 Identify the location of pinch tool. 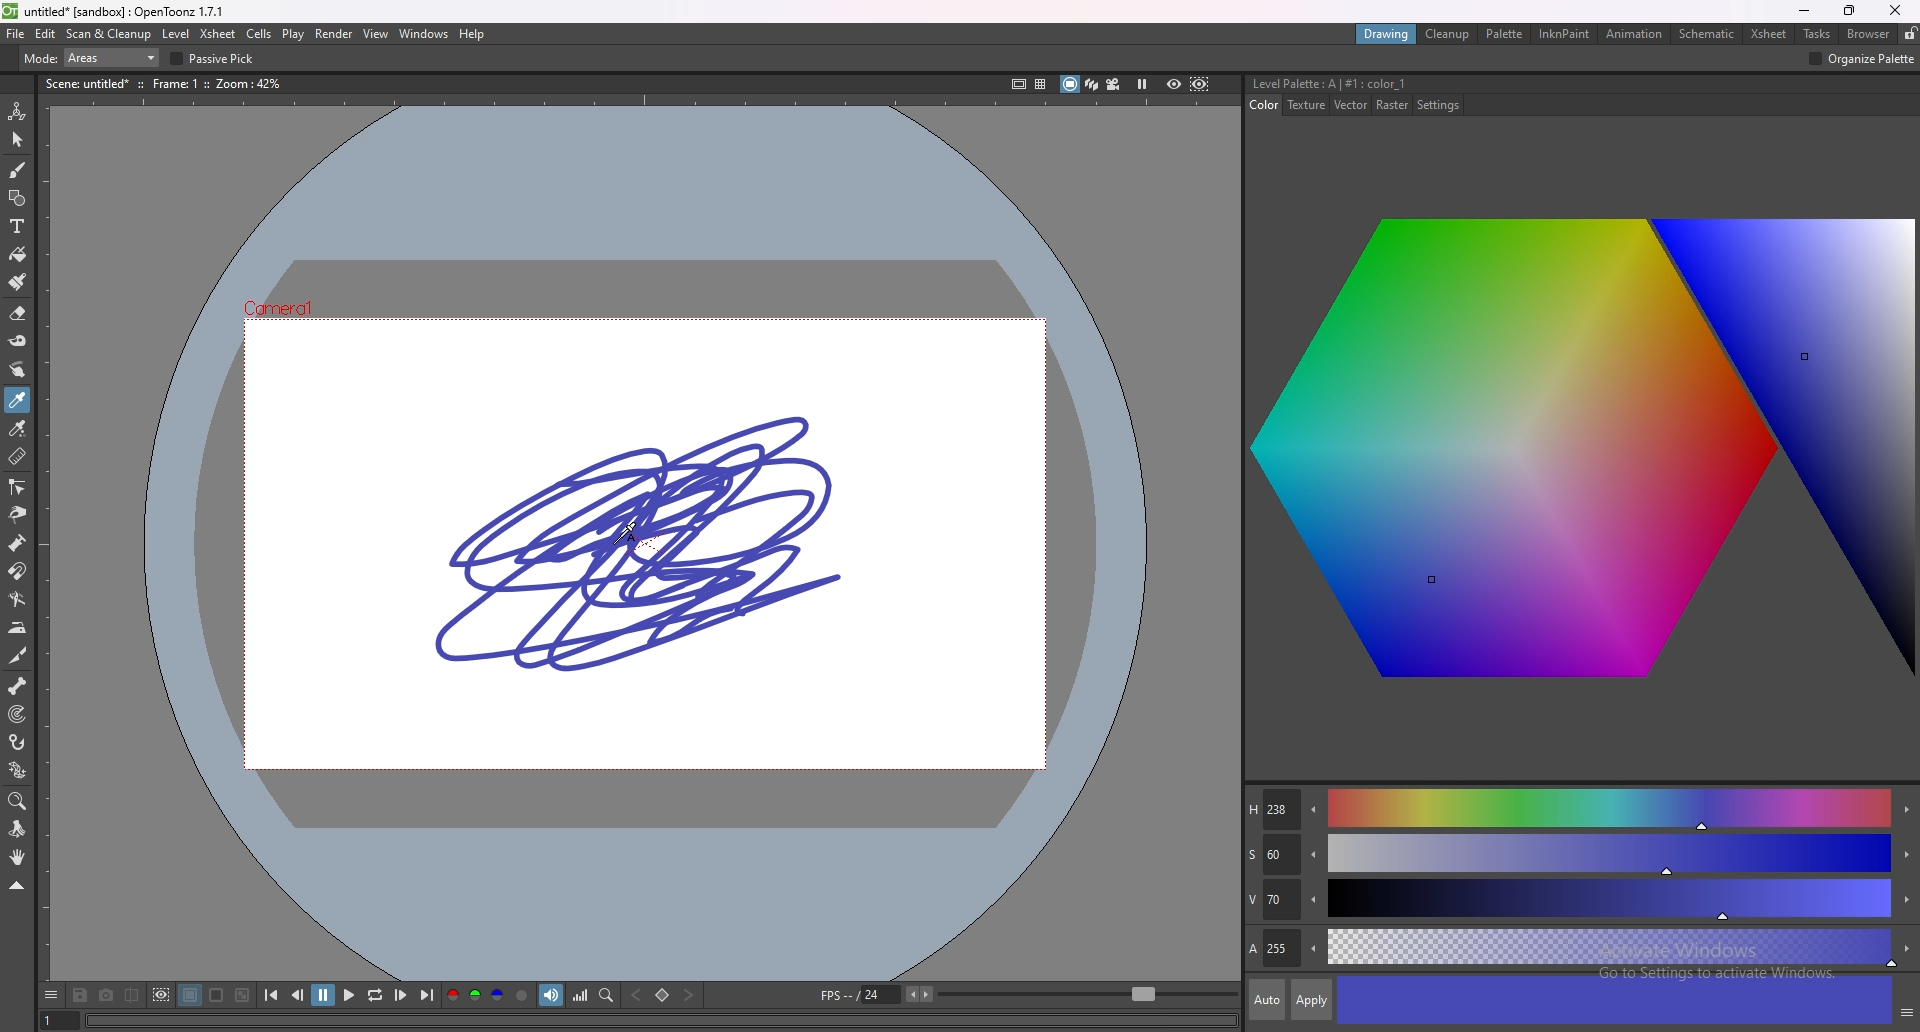
(18, 513).